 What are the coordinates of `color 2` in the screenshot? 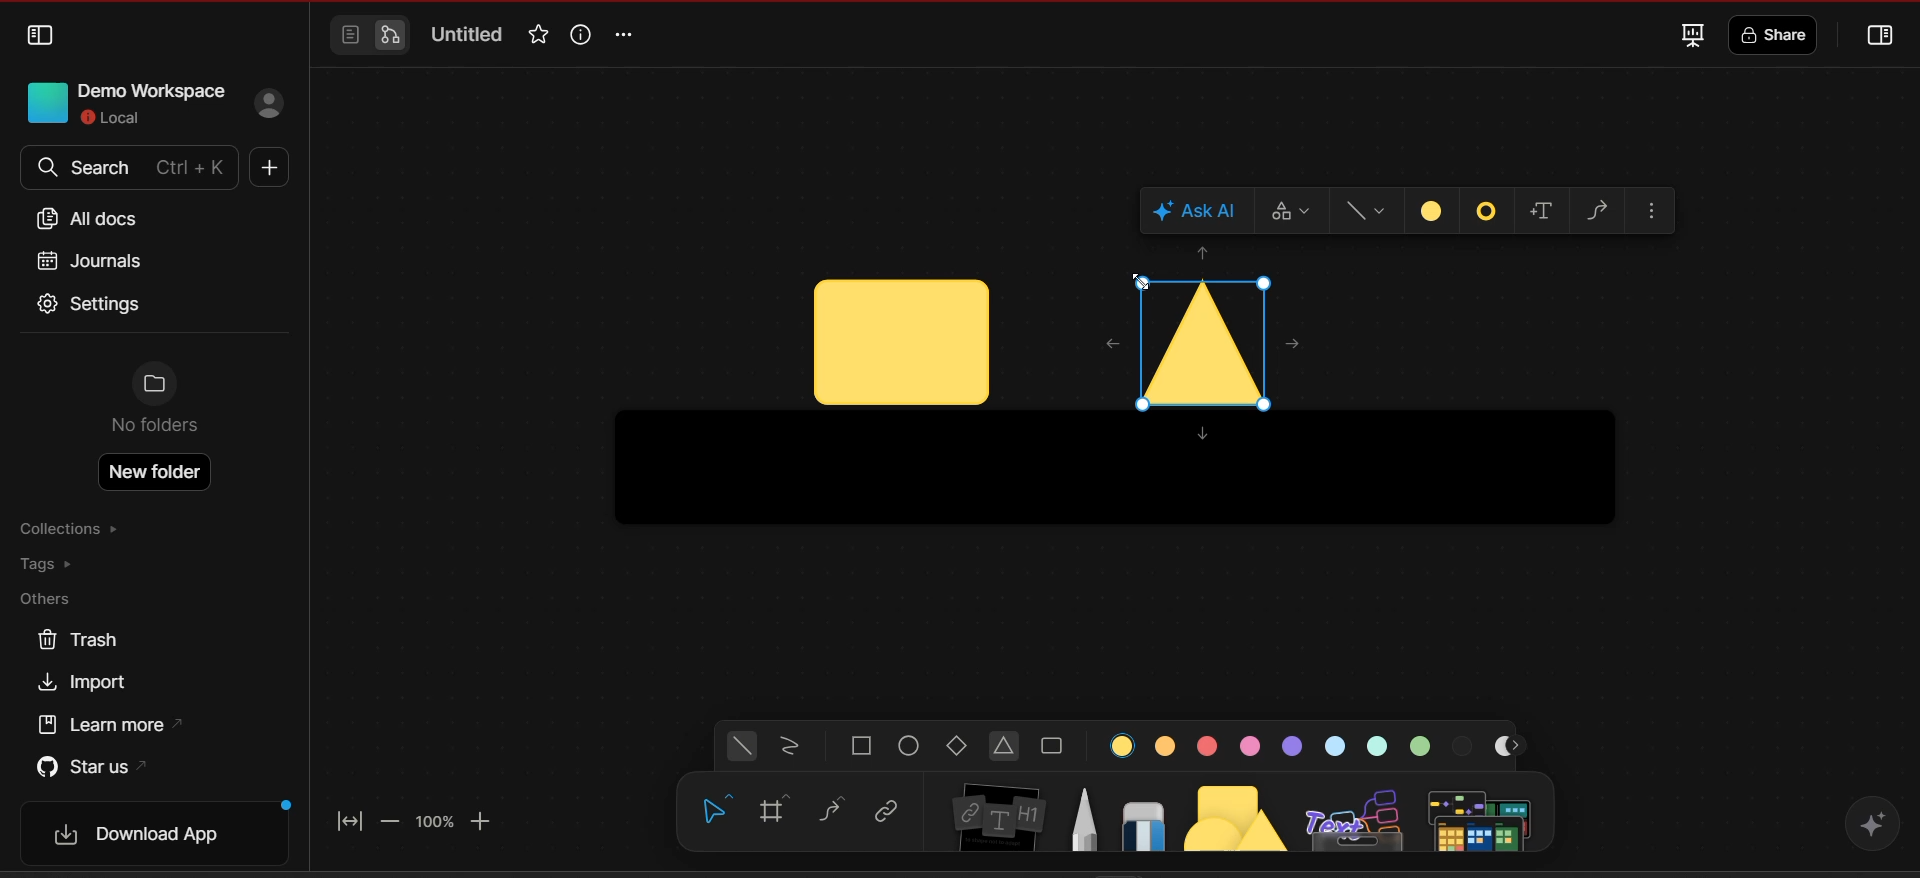 It's located at (1166, 744).